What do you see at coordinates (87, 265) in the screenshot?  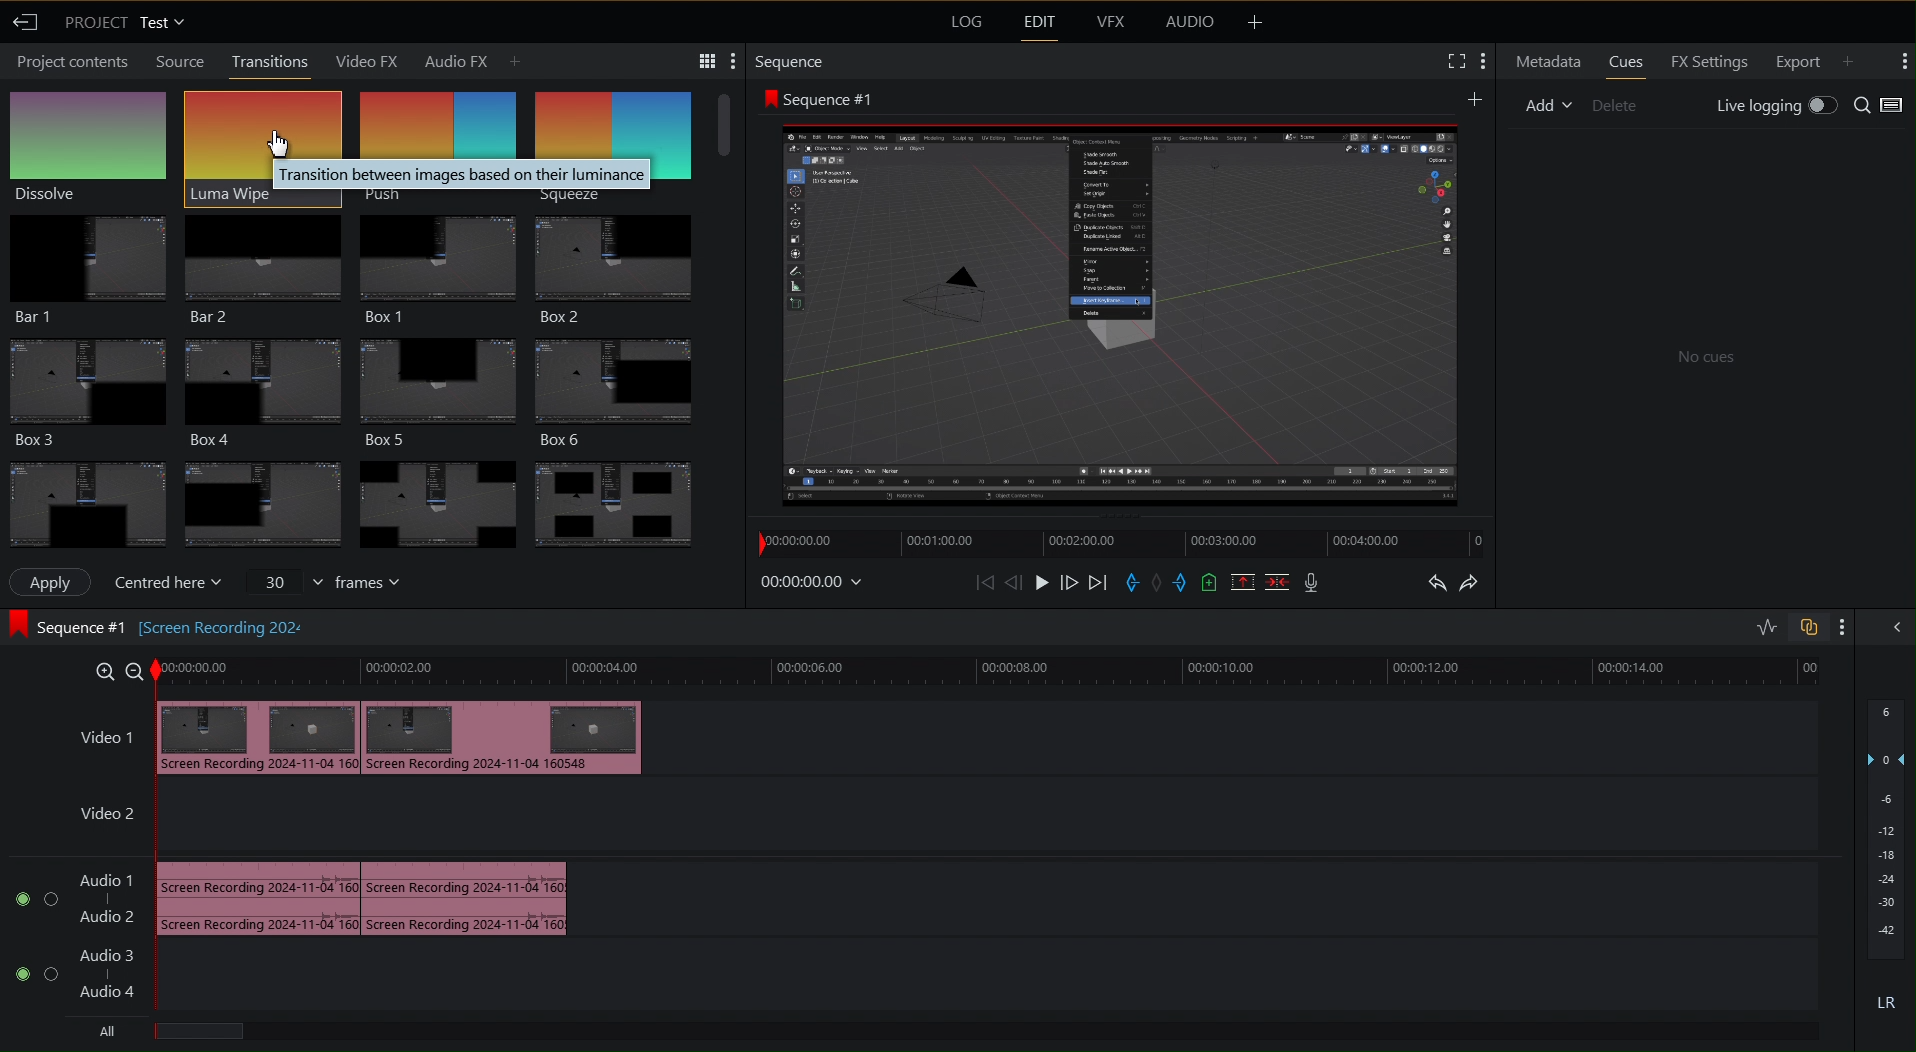 I see `Bar 1` at bounding box center [87, 265].